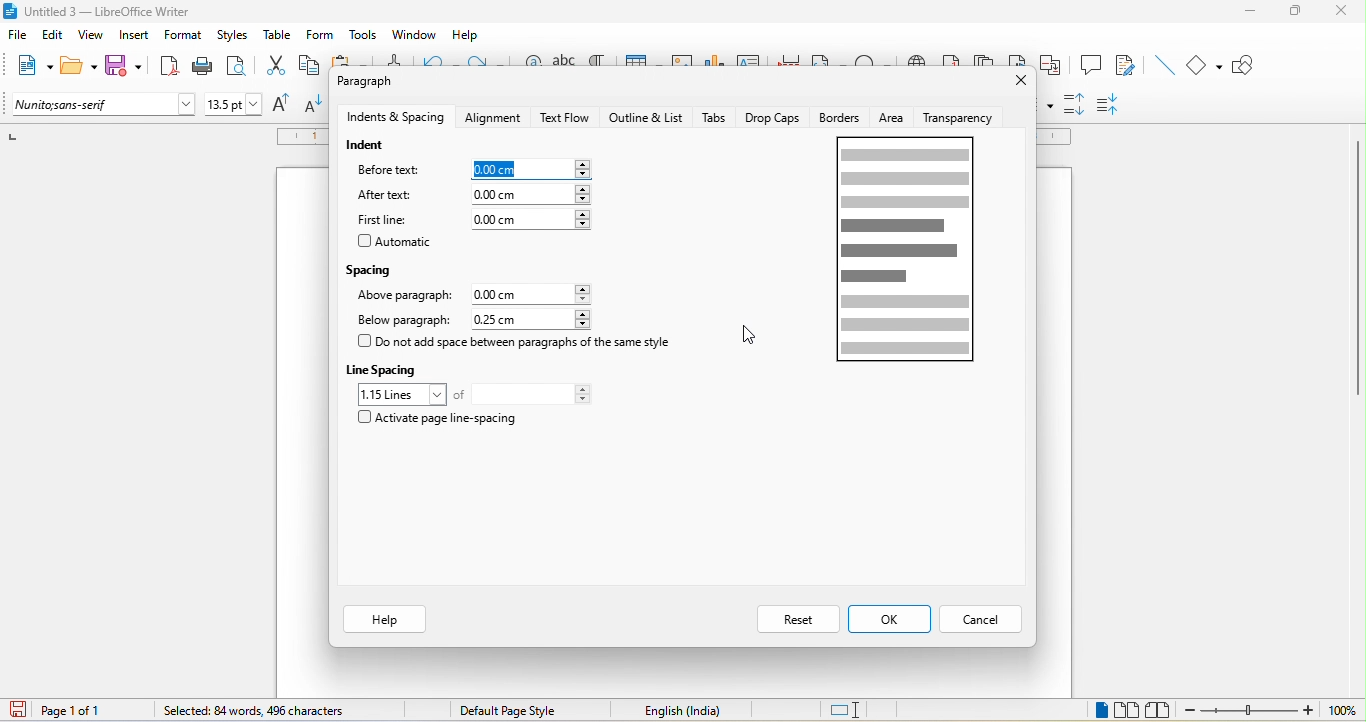 This screenshot has width=1366, height=722. I want to click on increase or decrease, so click(583, 195).